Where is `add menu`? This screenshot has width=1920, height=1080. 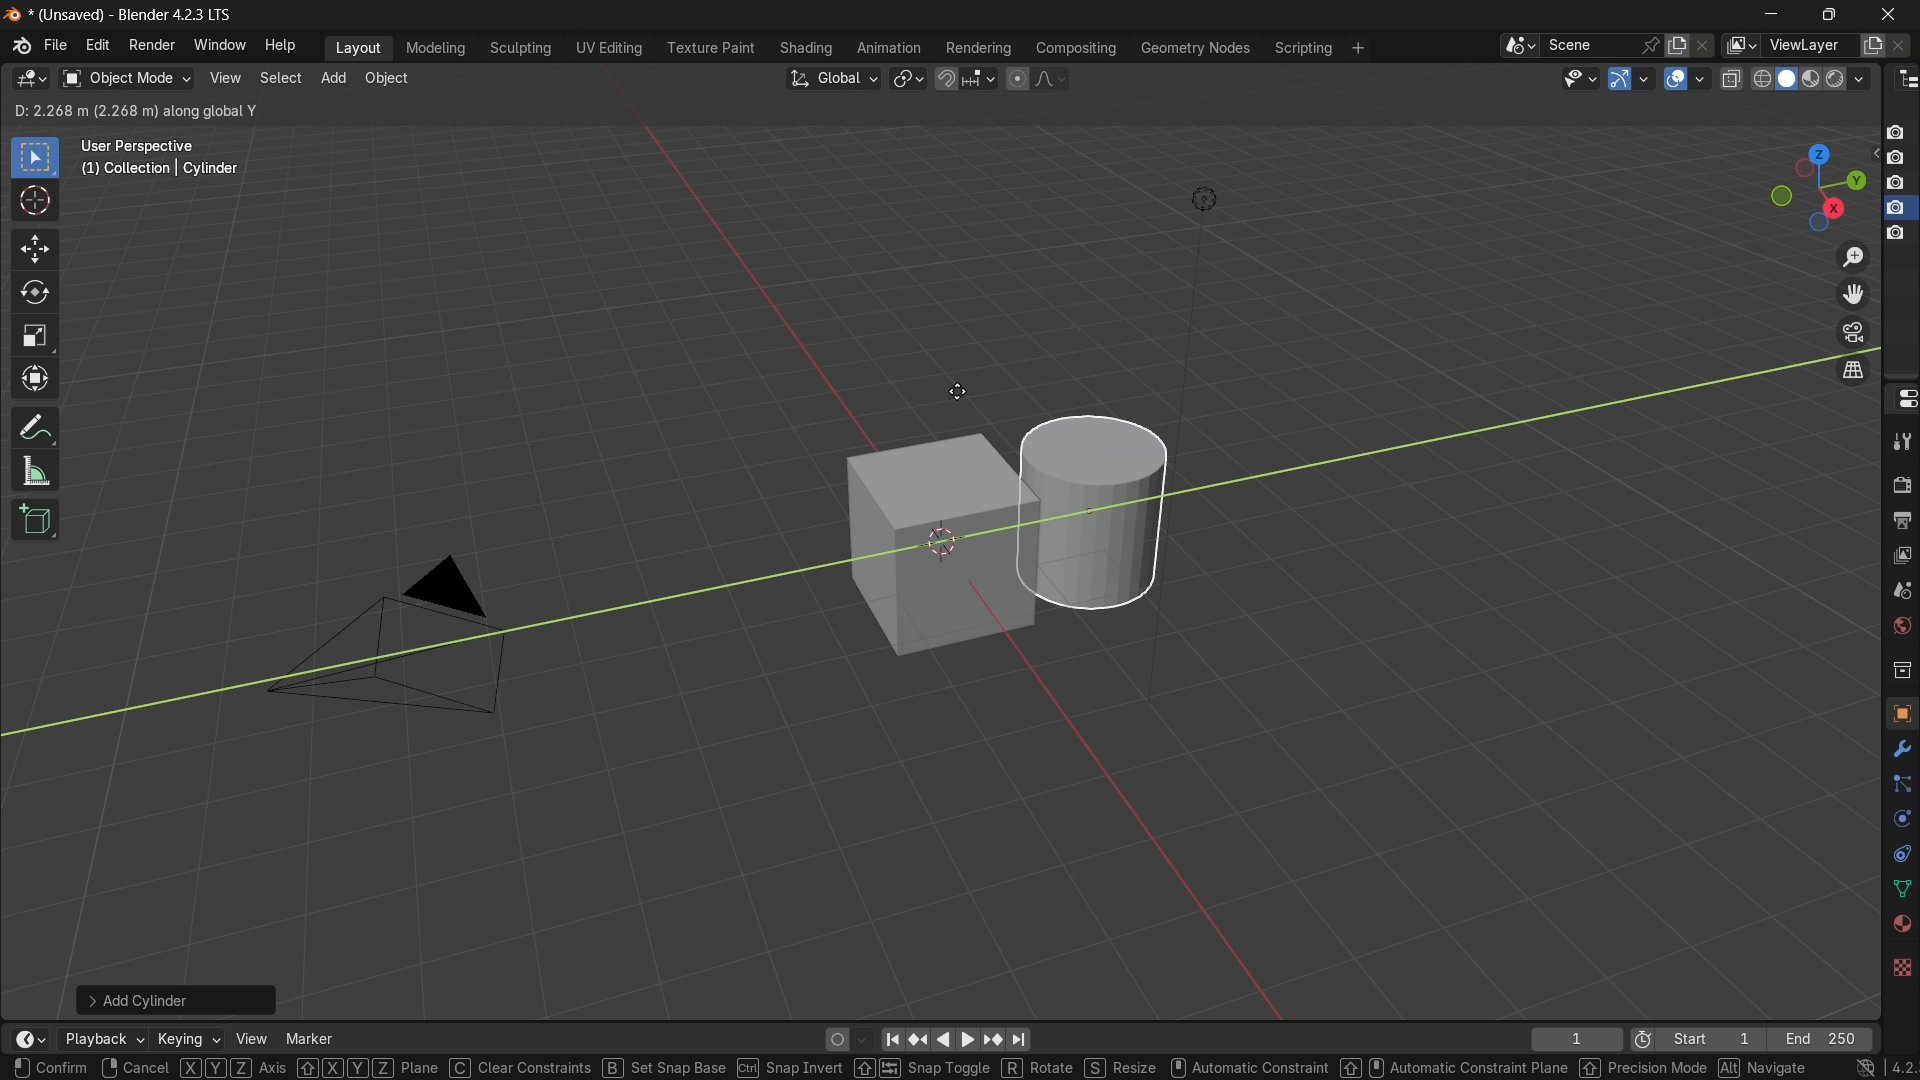
add menu is located at coordinates (331, 79).